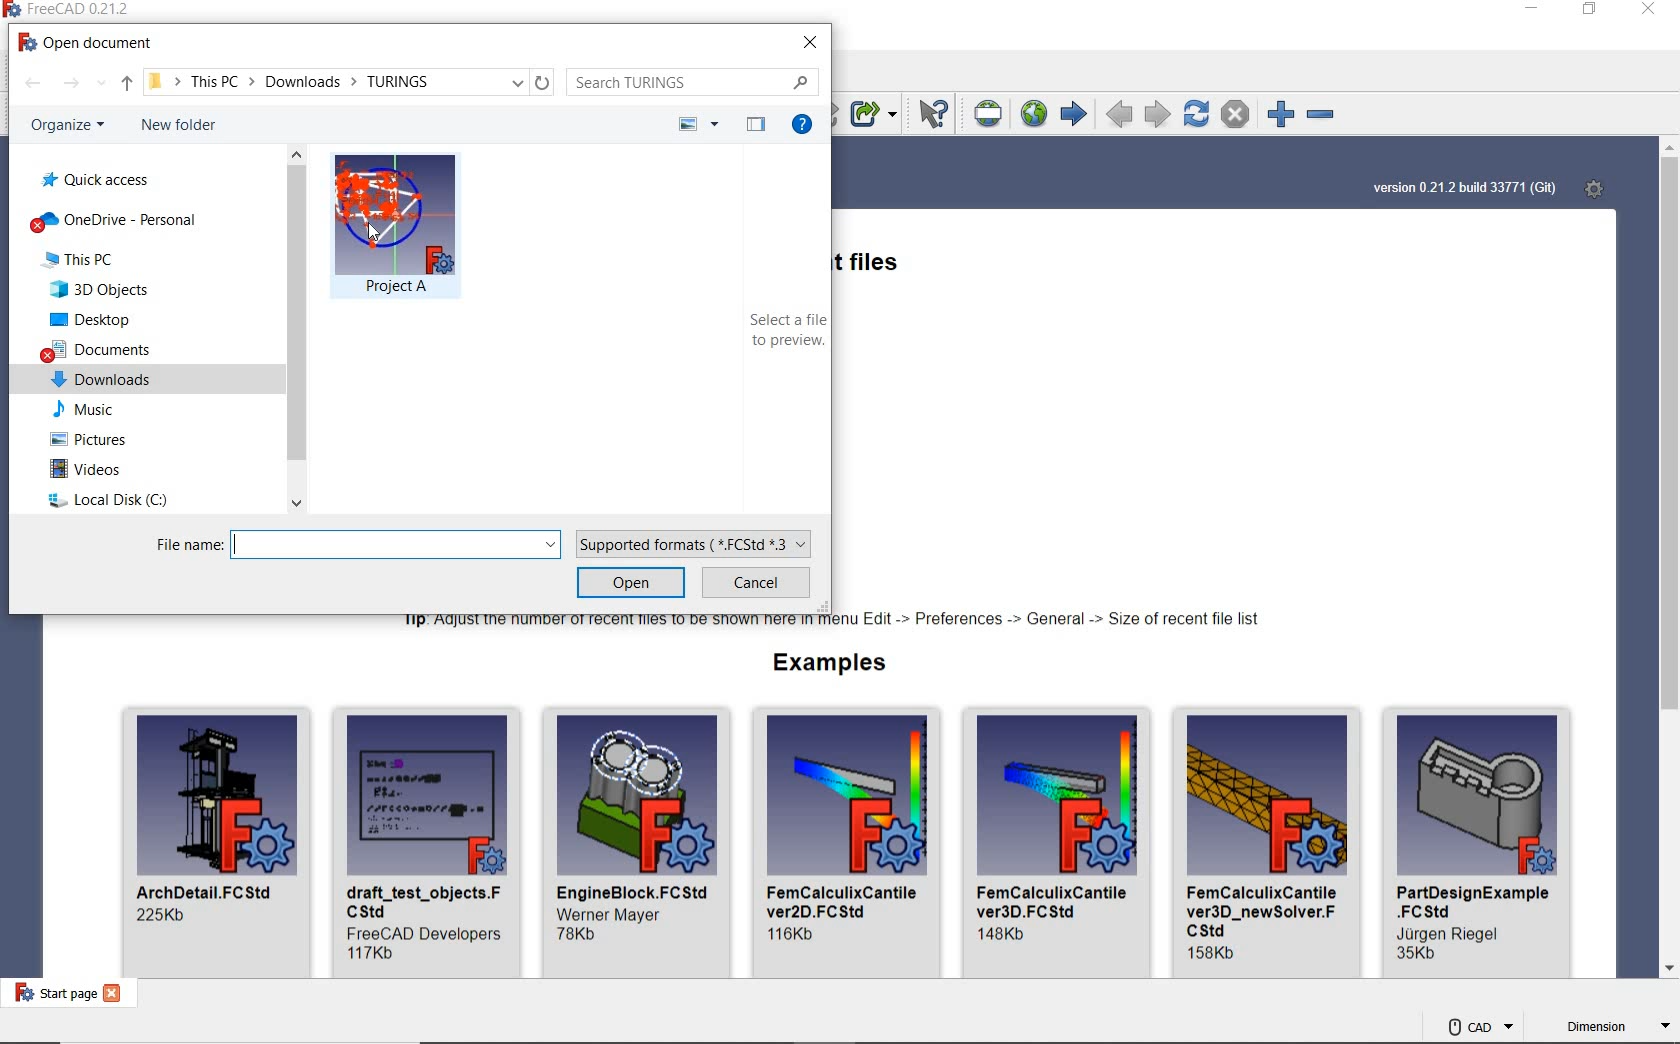 This screenshot has width=1680, height=1044. Describe the element at coordinates (190, 544) in the screenshot. I see `File name:` at that location.